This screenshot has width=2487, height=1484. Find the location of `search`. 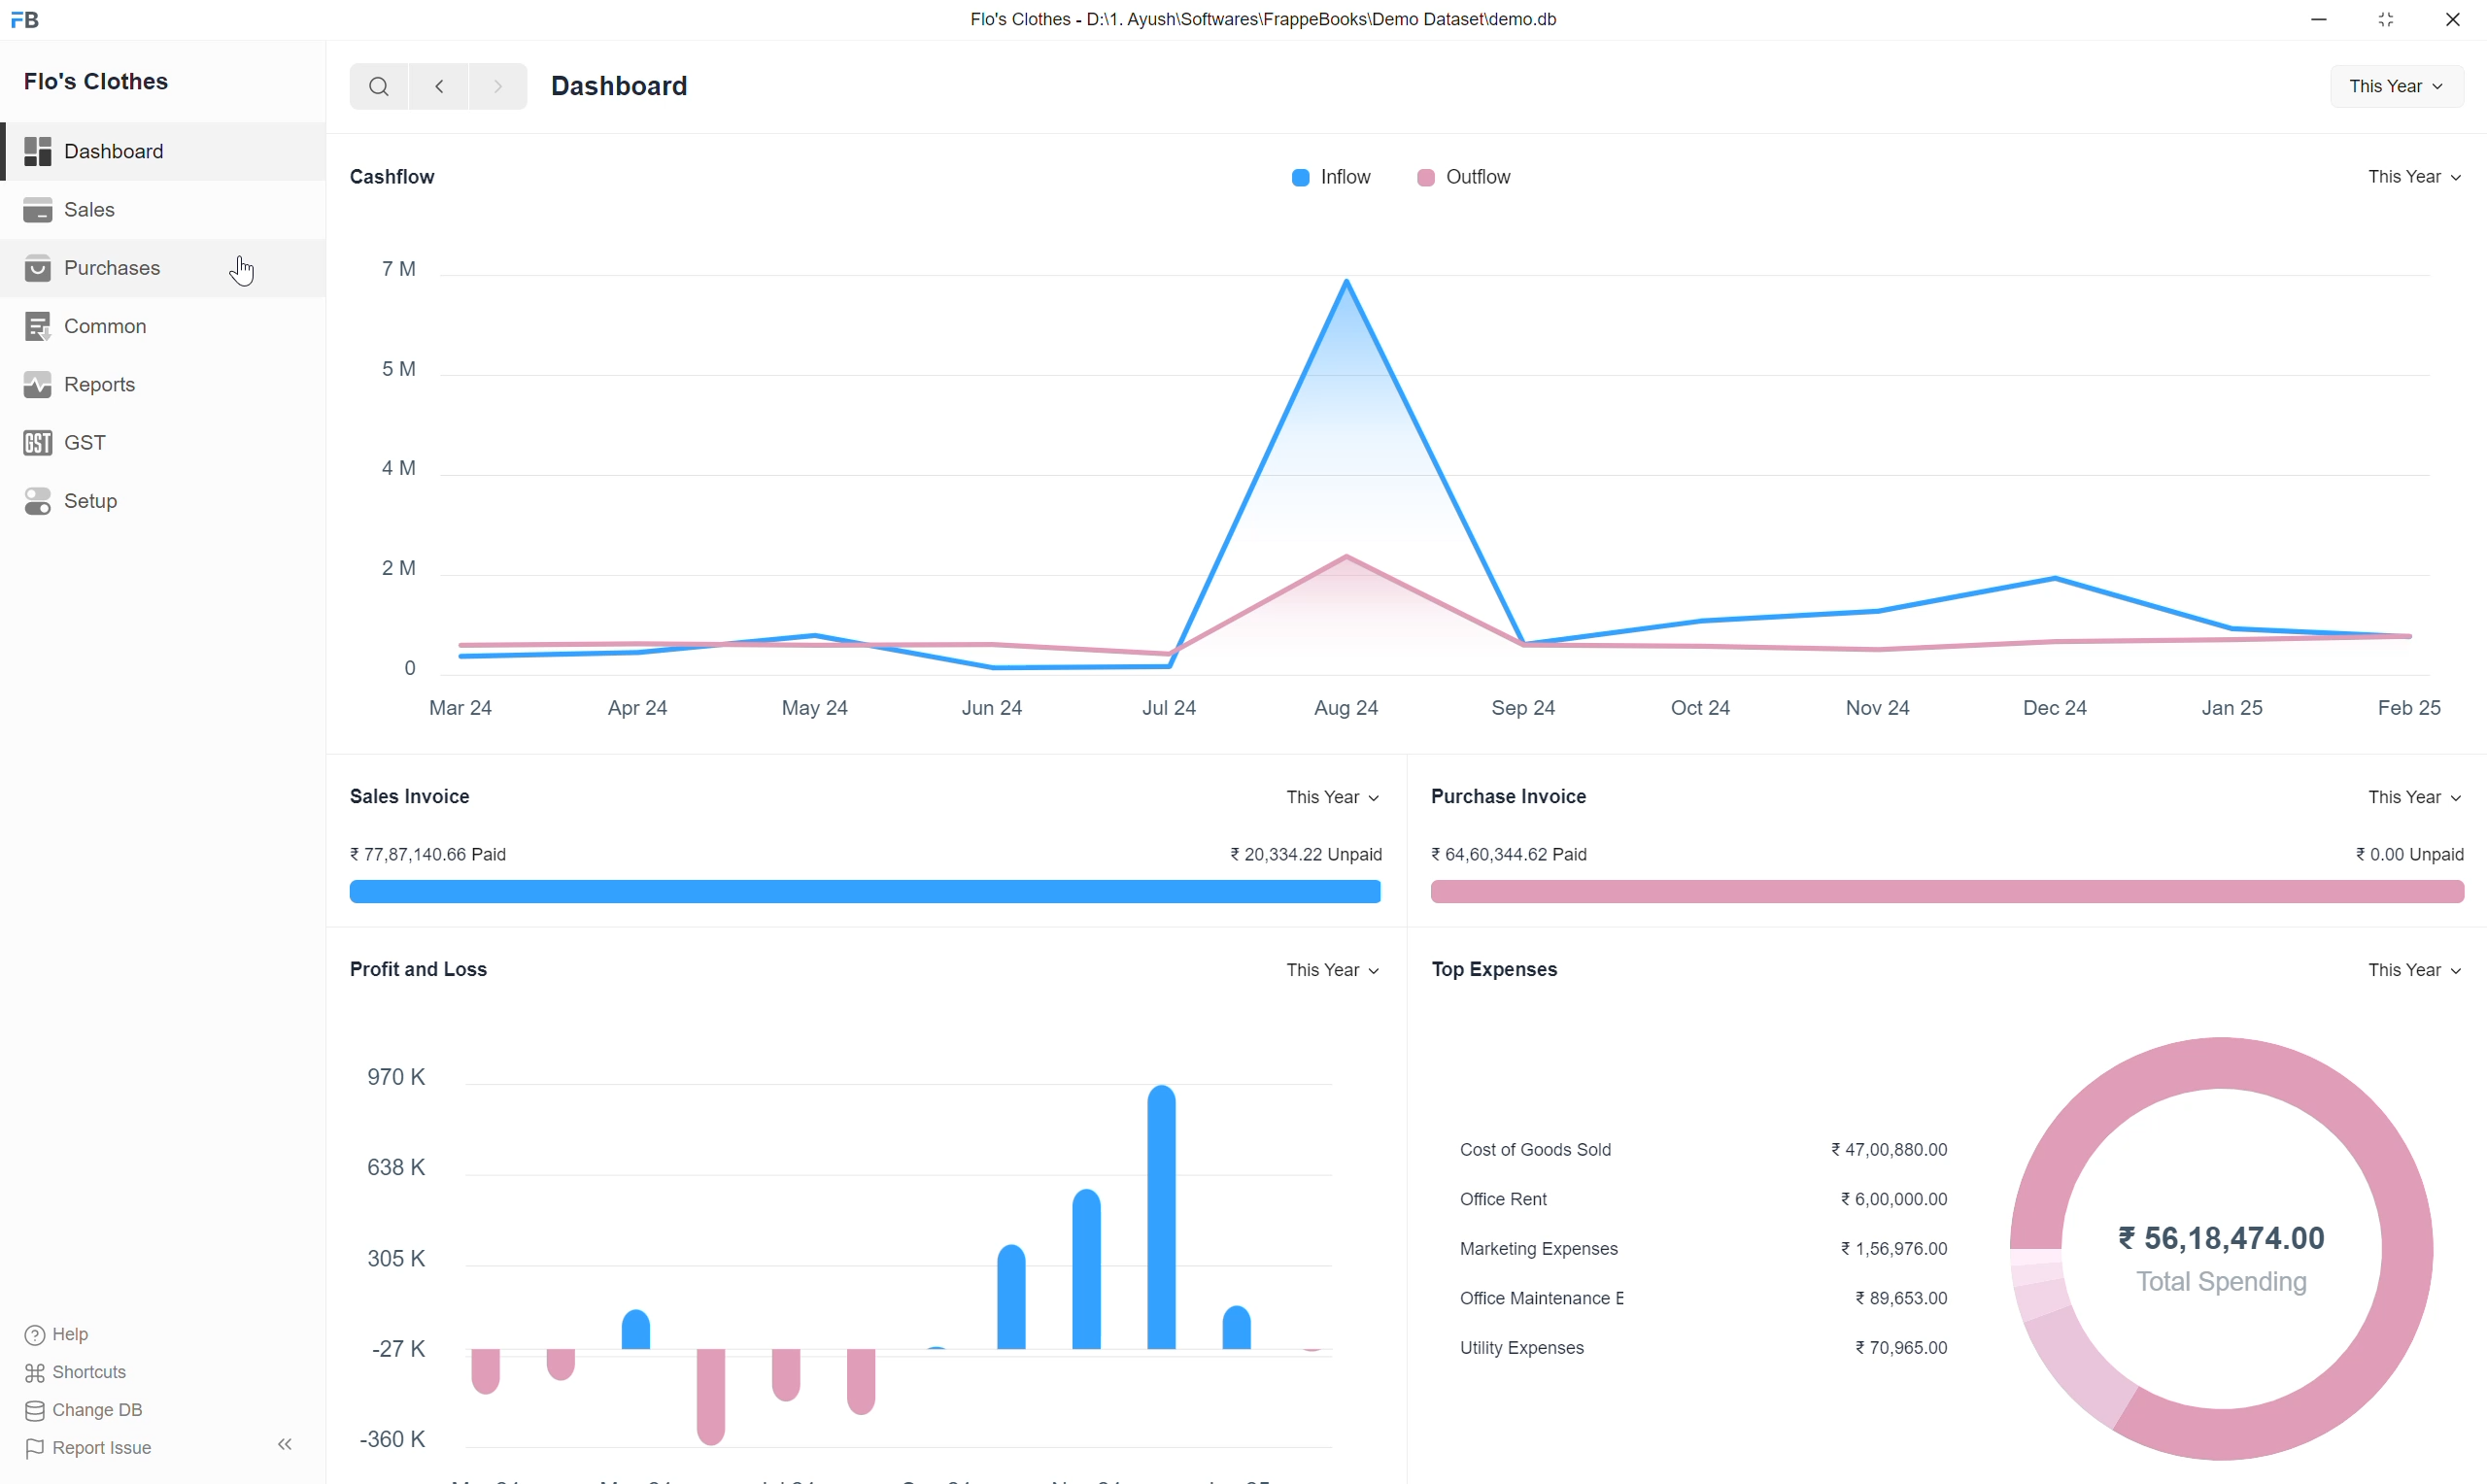

search is located at coordinates (375, 86).